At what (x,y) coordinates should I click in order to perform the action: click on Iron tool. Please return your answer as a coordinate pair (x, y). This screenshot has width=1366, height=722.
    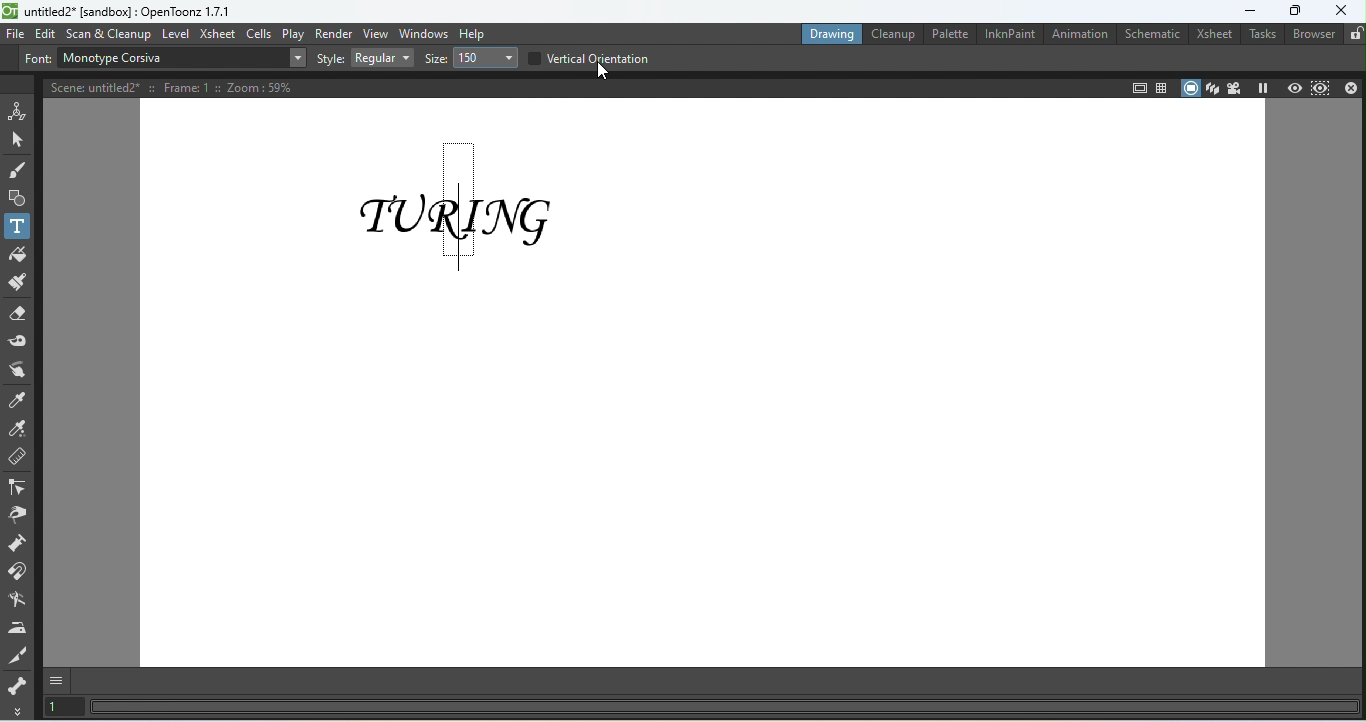
    Looking at the image, I should click on (16, 624).